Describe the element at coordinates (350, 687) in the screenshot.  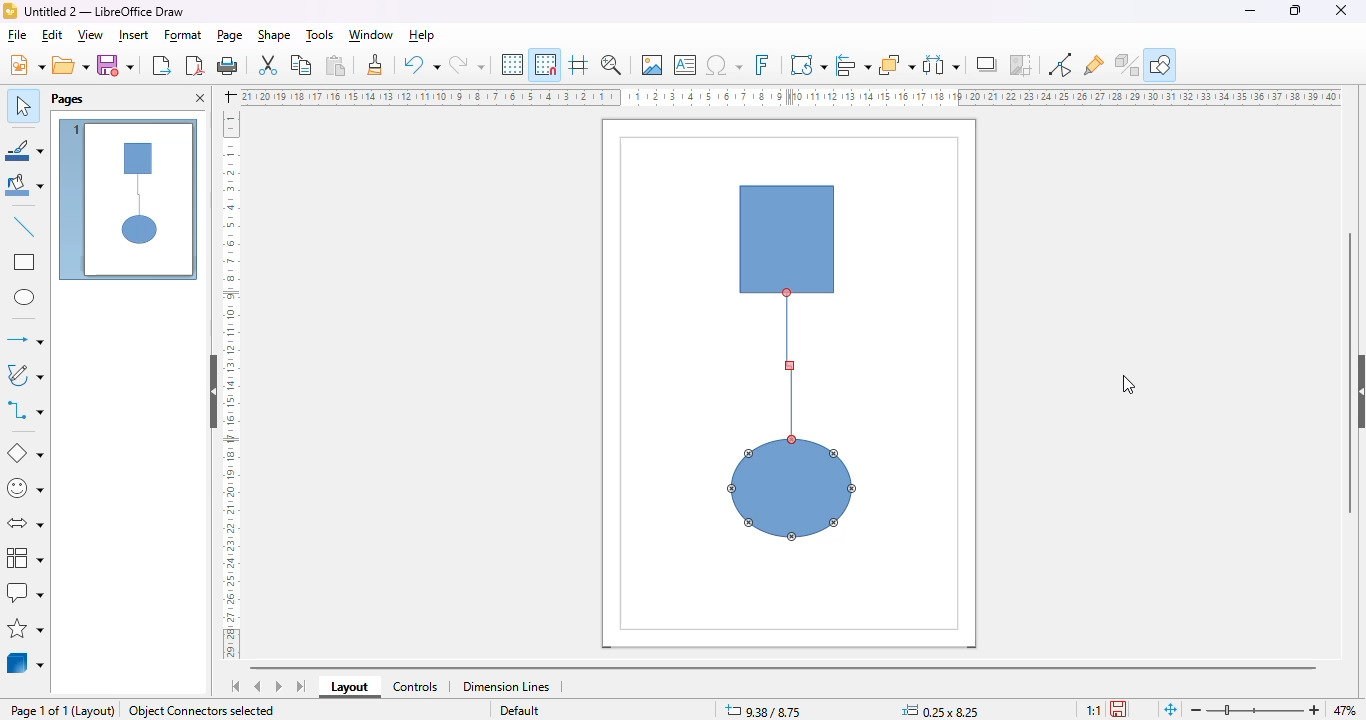
I see `layout` at that location.